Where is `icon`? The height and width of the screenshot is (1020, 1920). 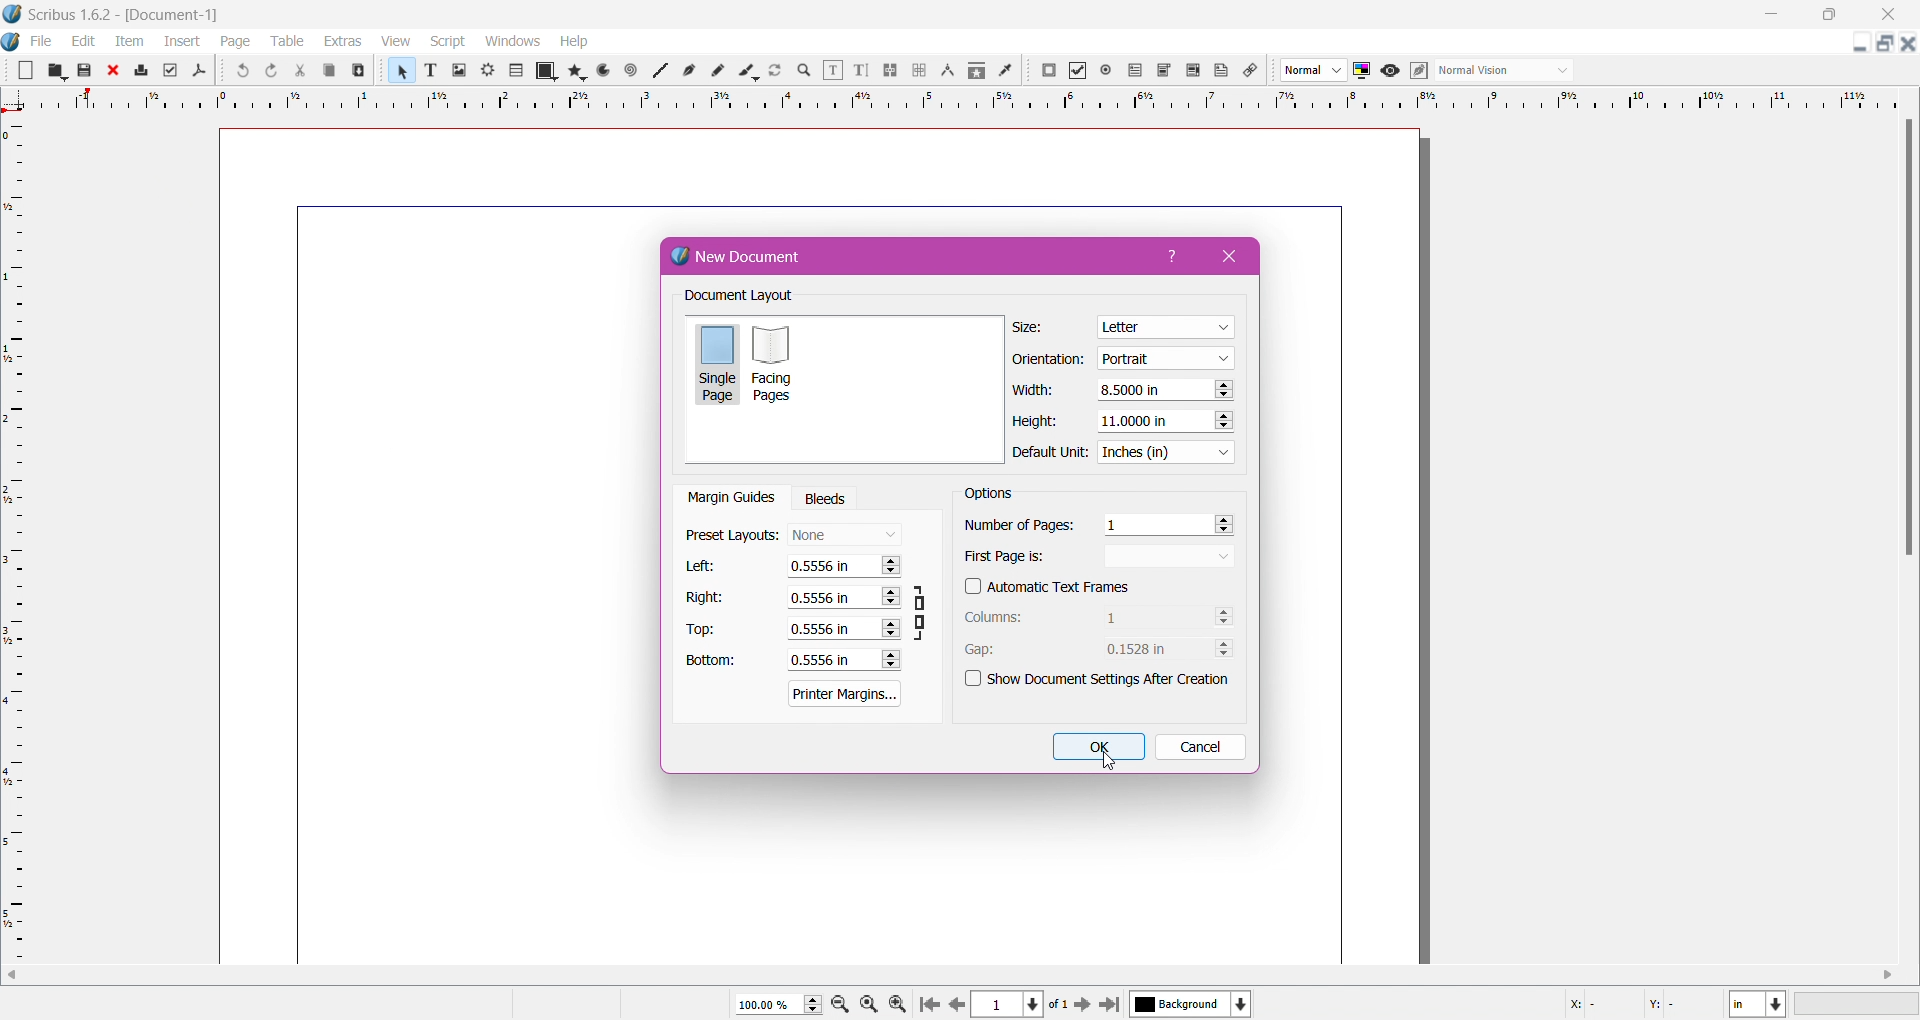 icon is located at coordinates (1218, 70).